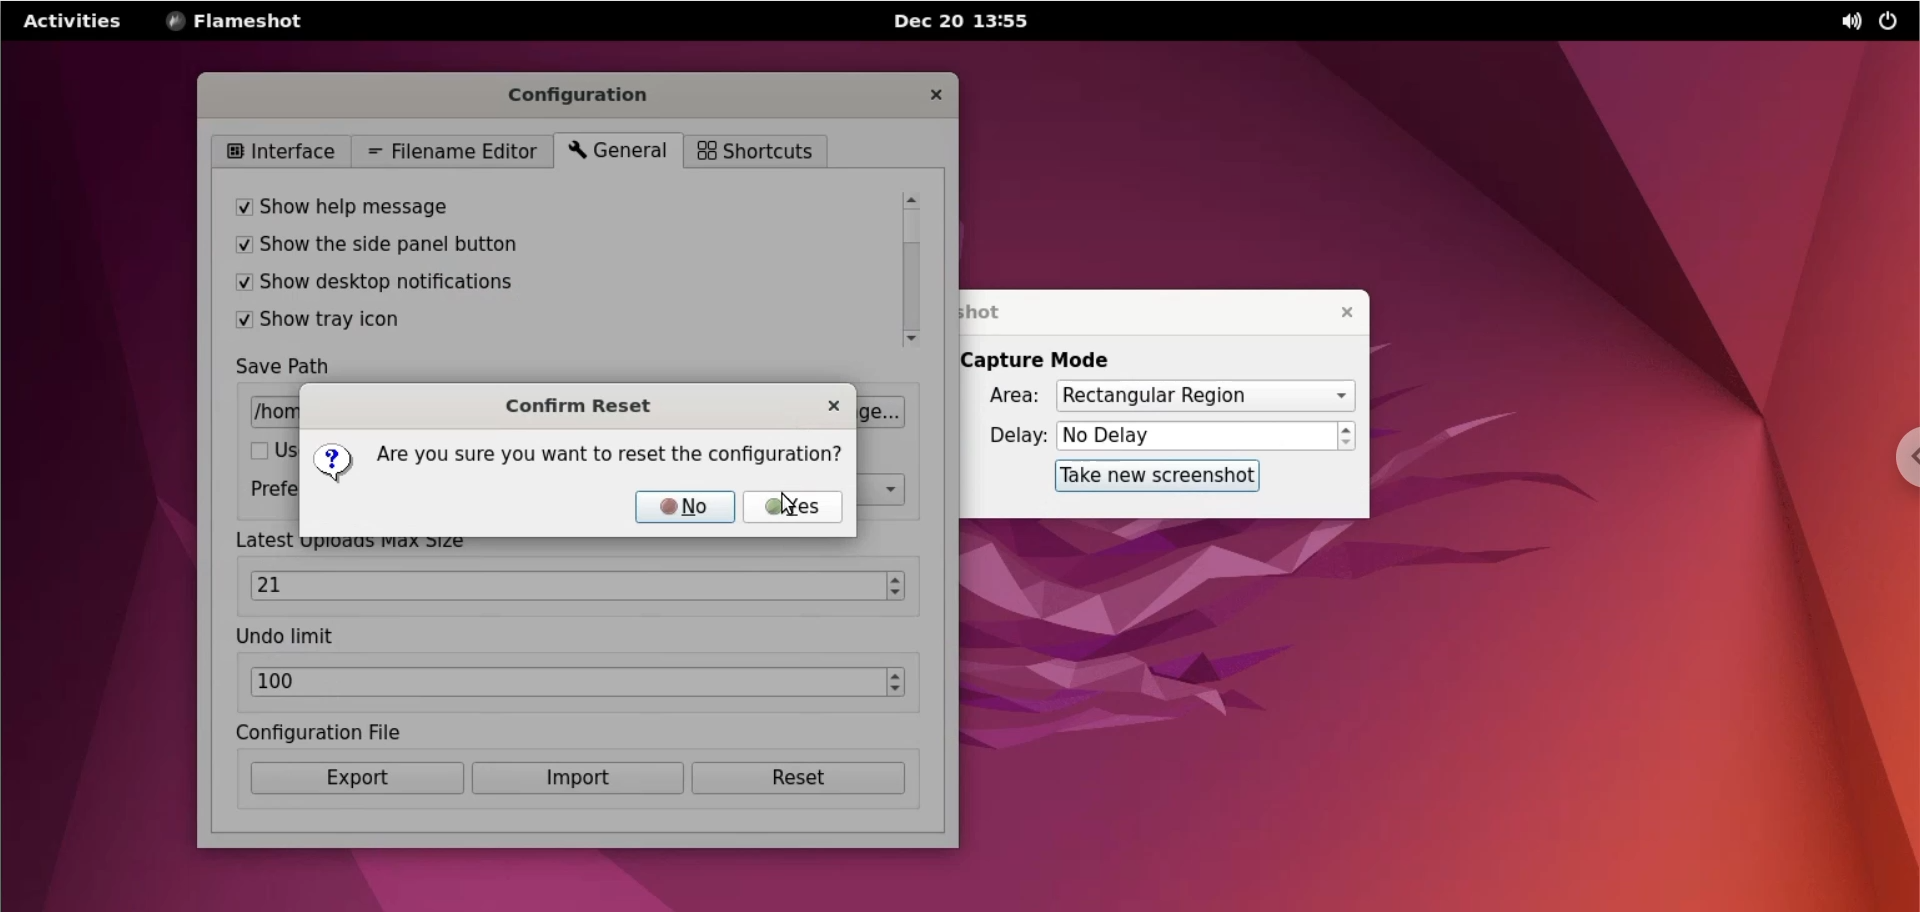 This screenshot has width=1920, height=912. Describe the element at coordinates (755, 151) in the screenshot. I see `shortcuts` at that location.